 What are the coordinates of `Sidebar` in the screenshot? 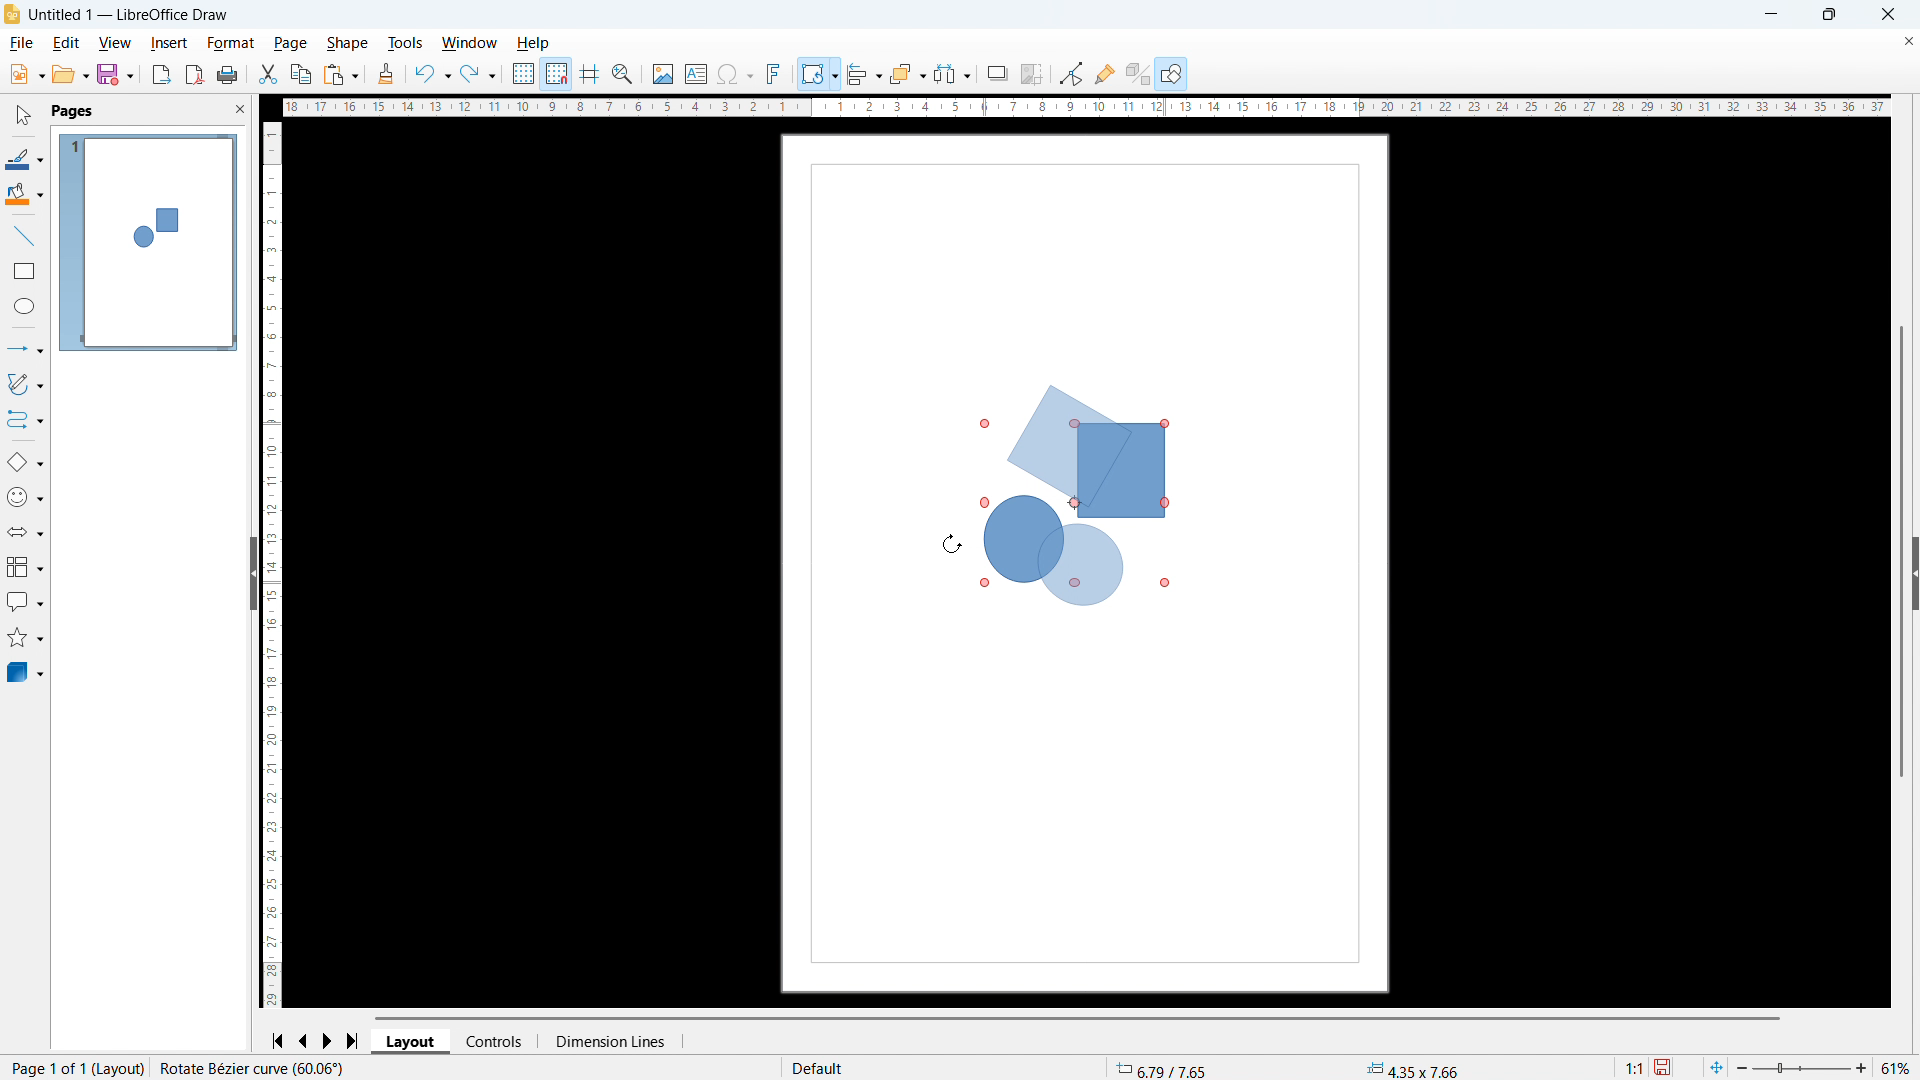 It's located at (246, 572).